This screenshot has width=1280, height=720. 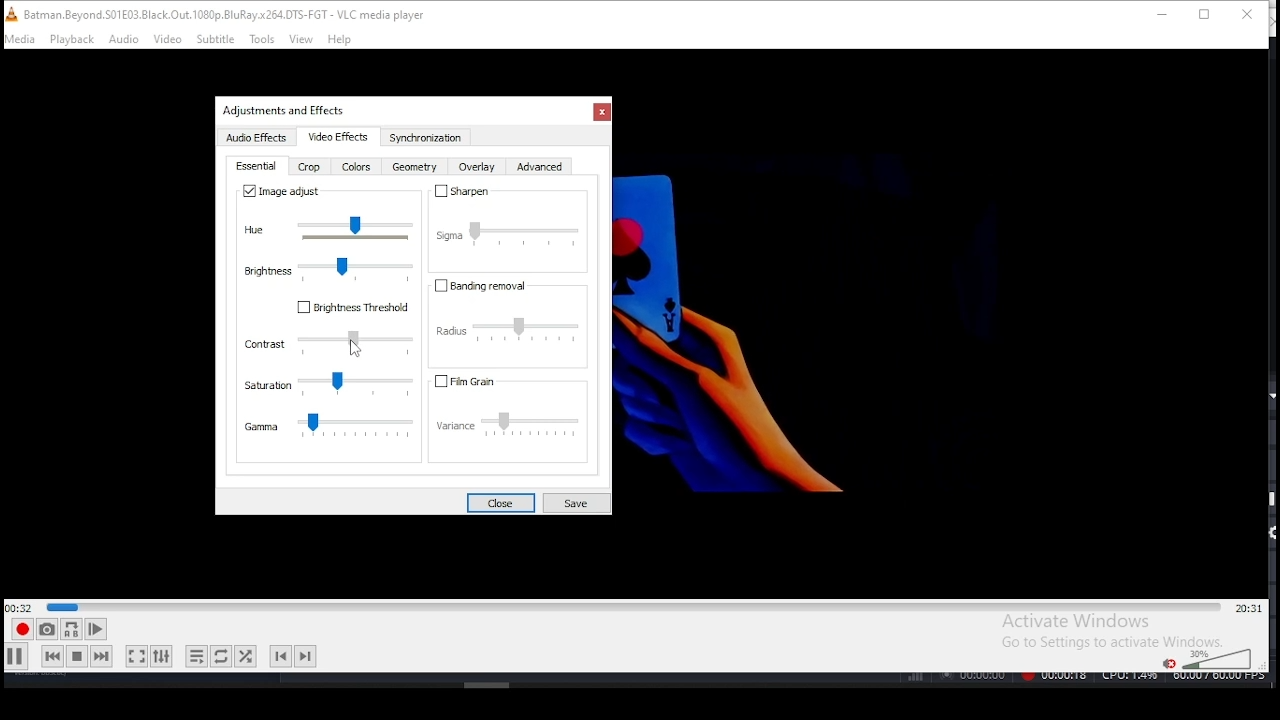 I want to click on save, so click(x=574, y=502).